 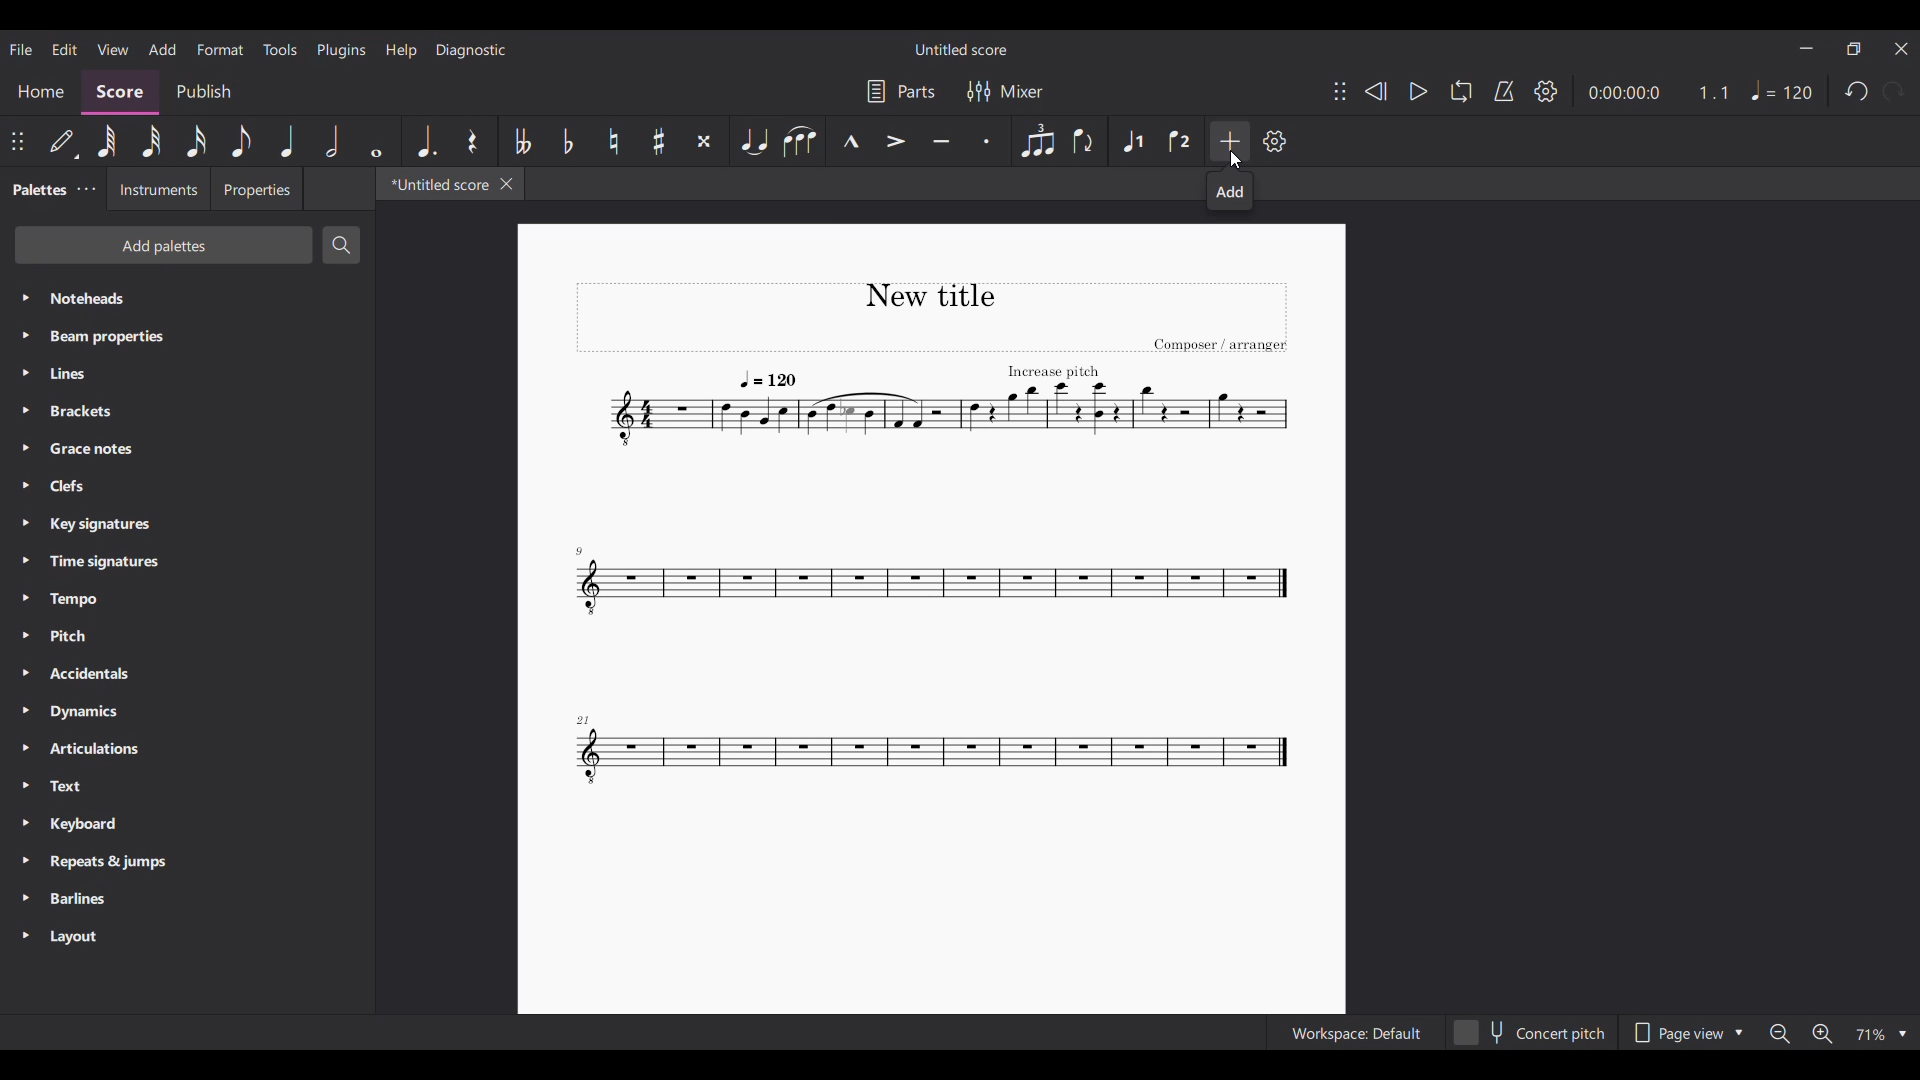 What do you see at coordinates (187, 485) in the screenshot?
I see `Clefs` at bounding box center [187, 485].